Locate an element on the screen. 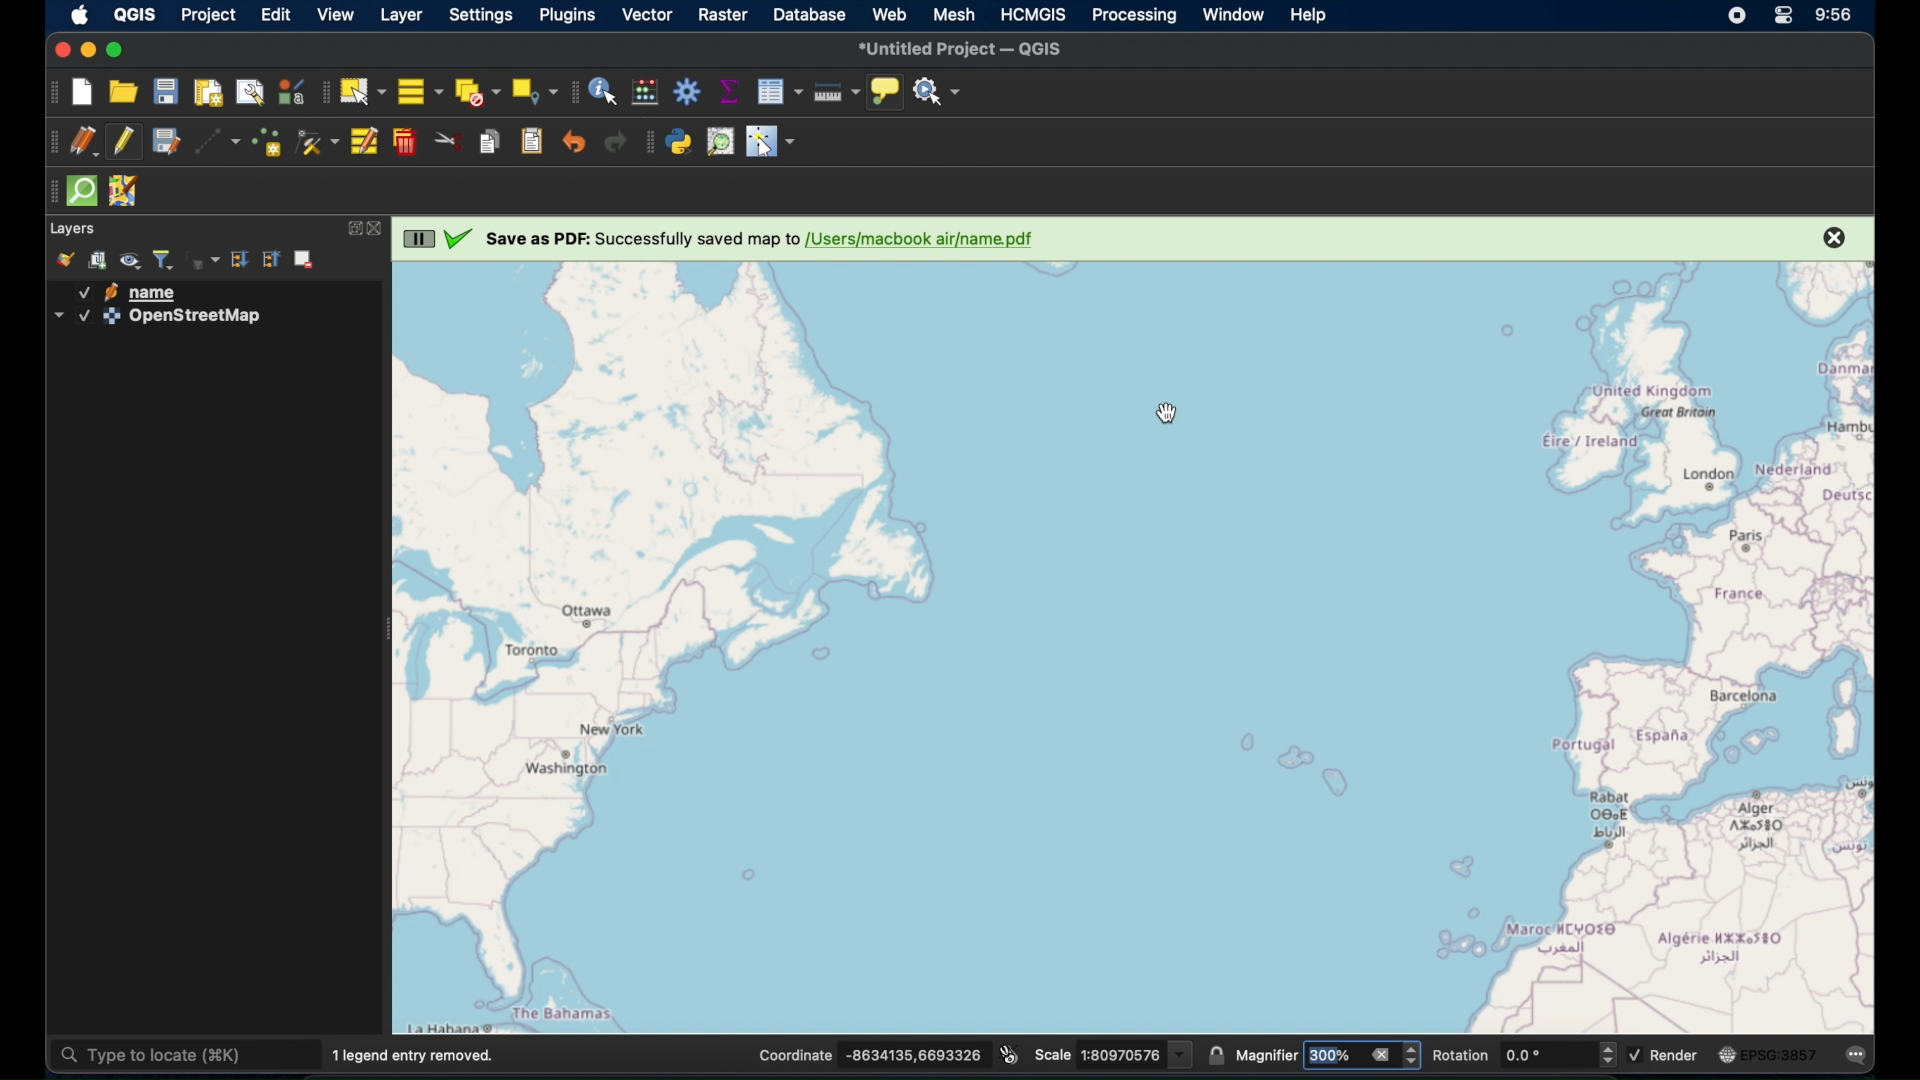  vector is located at coordinates (647, 16).